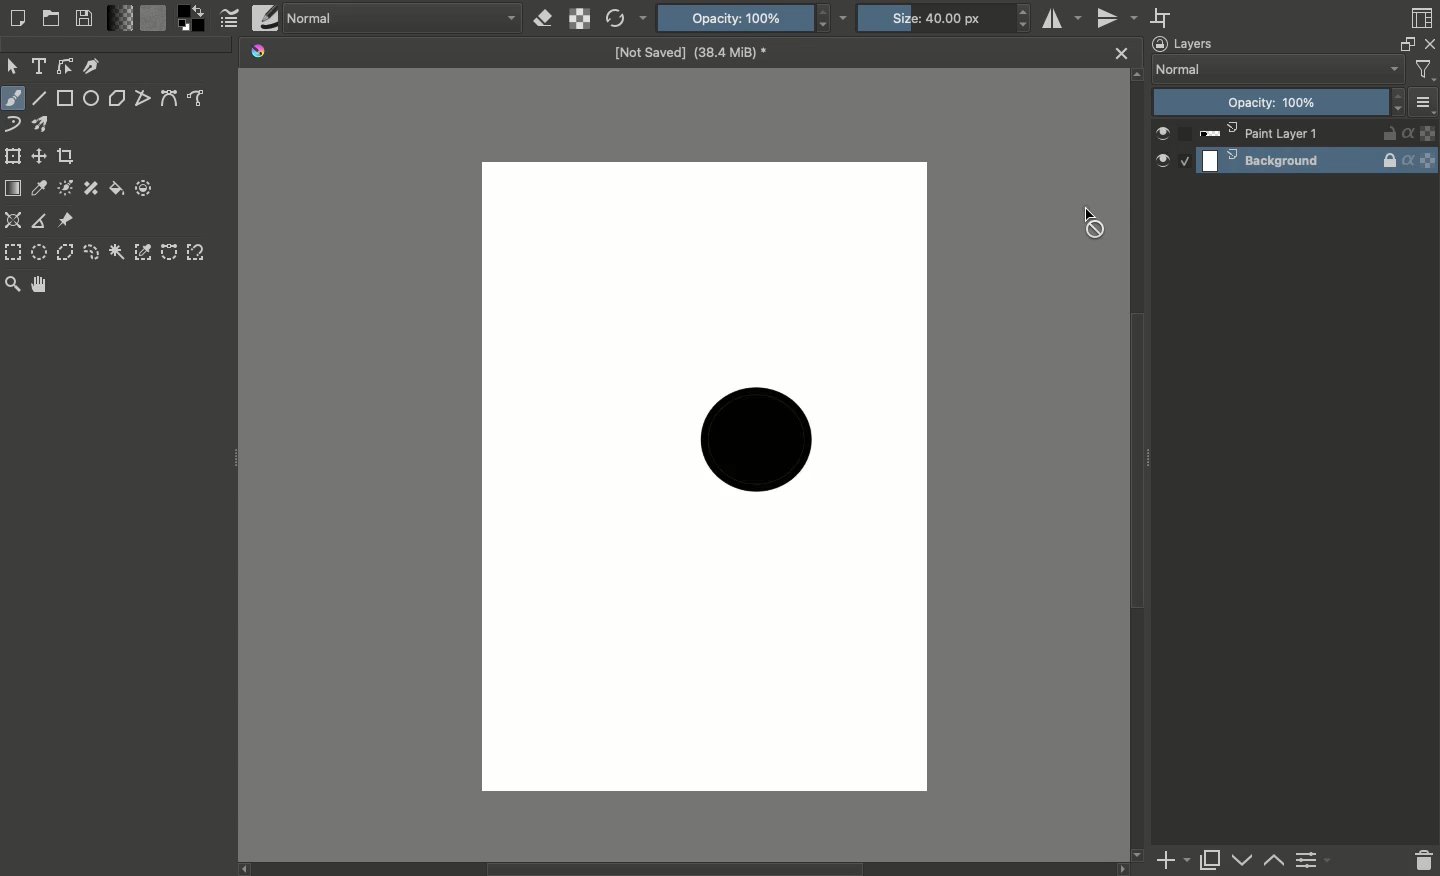  What do you see at coordinates (1408, 46) in the screenshot?
I see `Float decker` at bounding box center [1408, 46].